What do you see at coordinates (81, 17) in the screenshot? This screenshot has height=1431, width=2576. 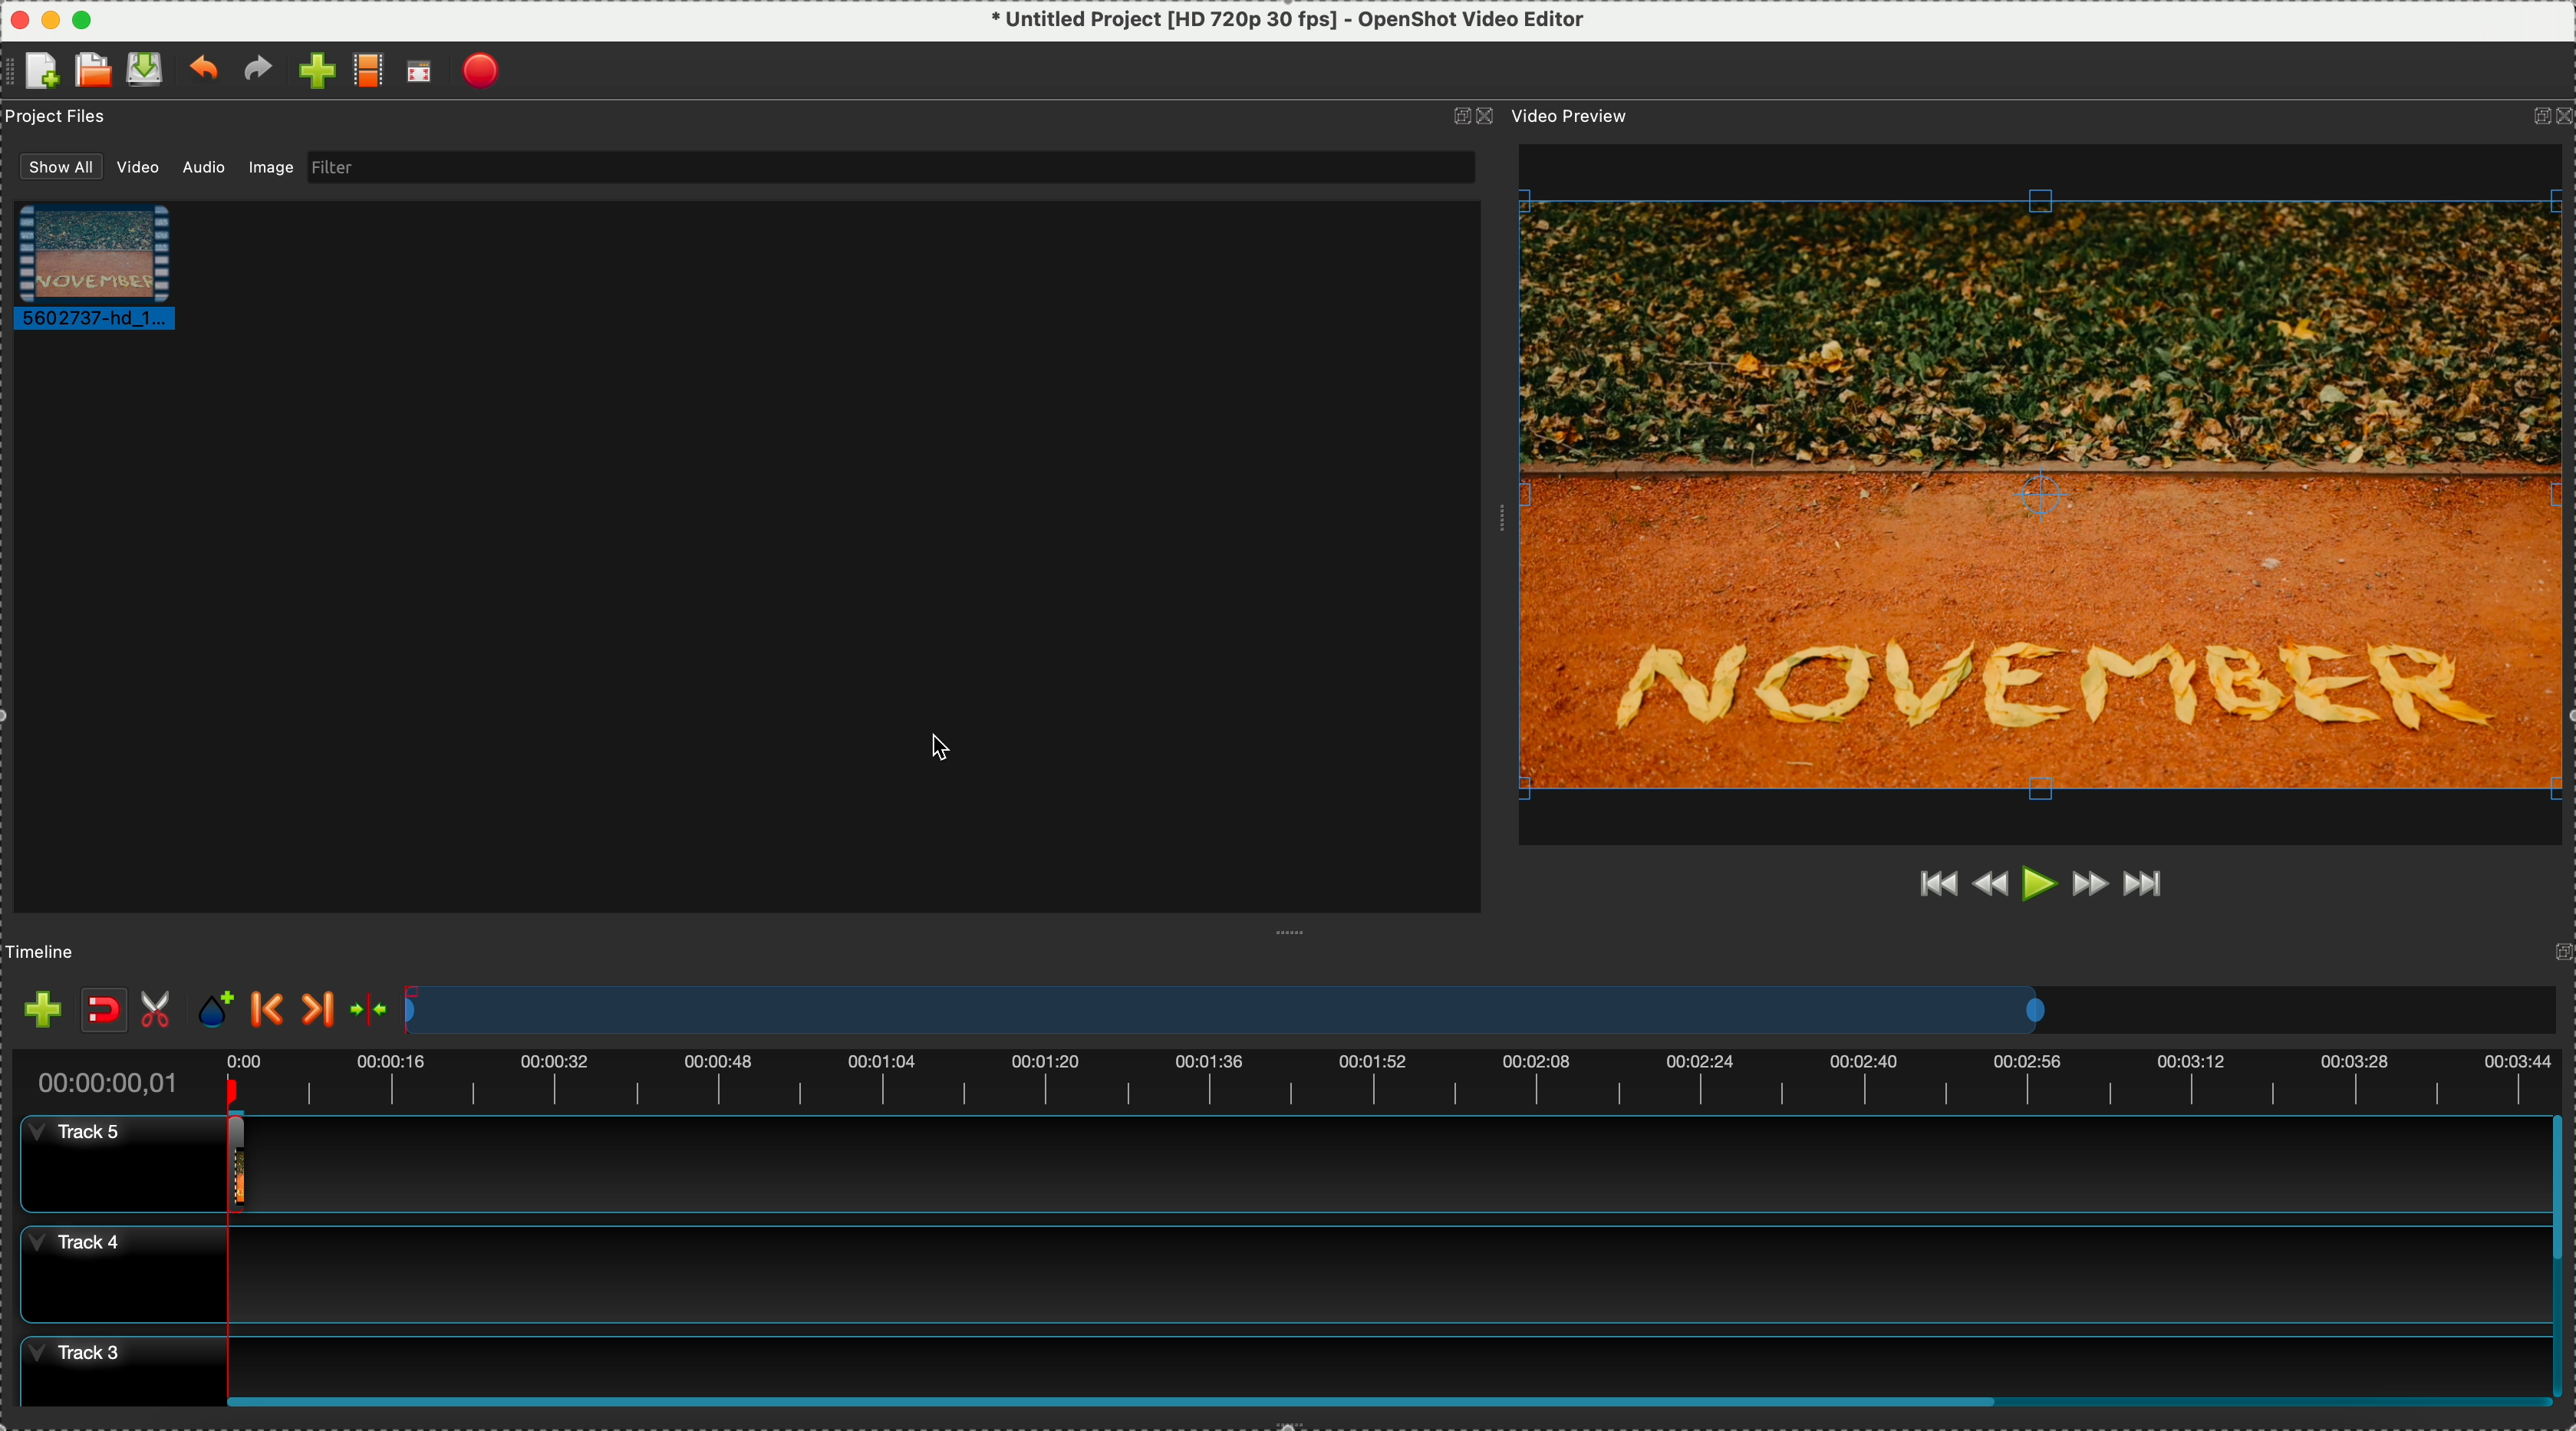 I see `maximize` at bounding box center [81, 17].